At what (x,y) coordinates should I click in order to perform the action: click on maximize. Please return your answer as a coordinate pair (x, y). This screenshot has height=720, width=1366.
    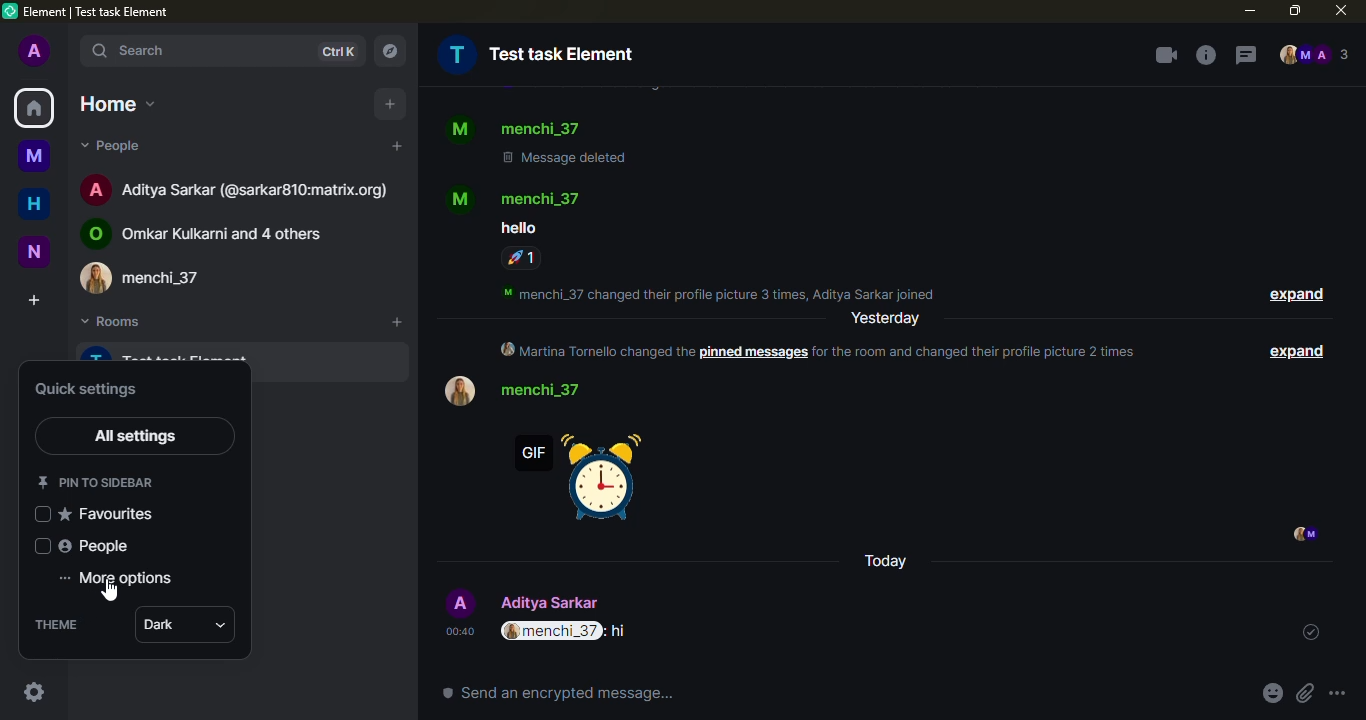
    Looking at the image, I should click on (1294, 9).